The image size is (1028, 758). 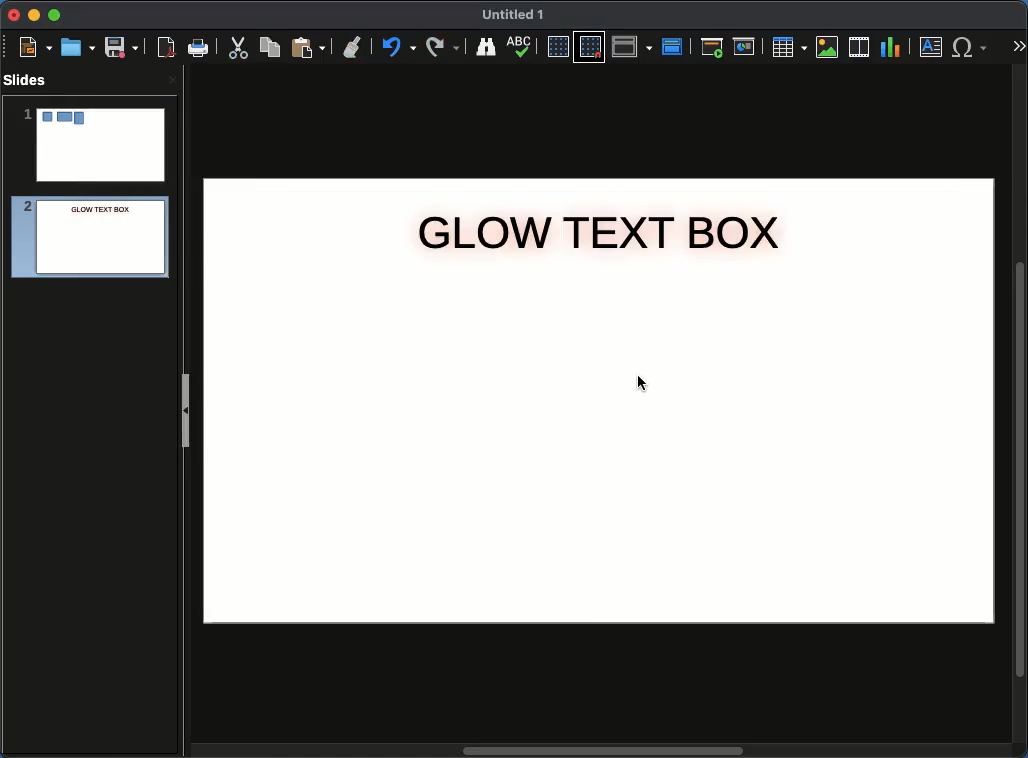 I want to click on Textbox, so click(x=932, y=46).